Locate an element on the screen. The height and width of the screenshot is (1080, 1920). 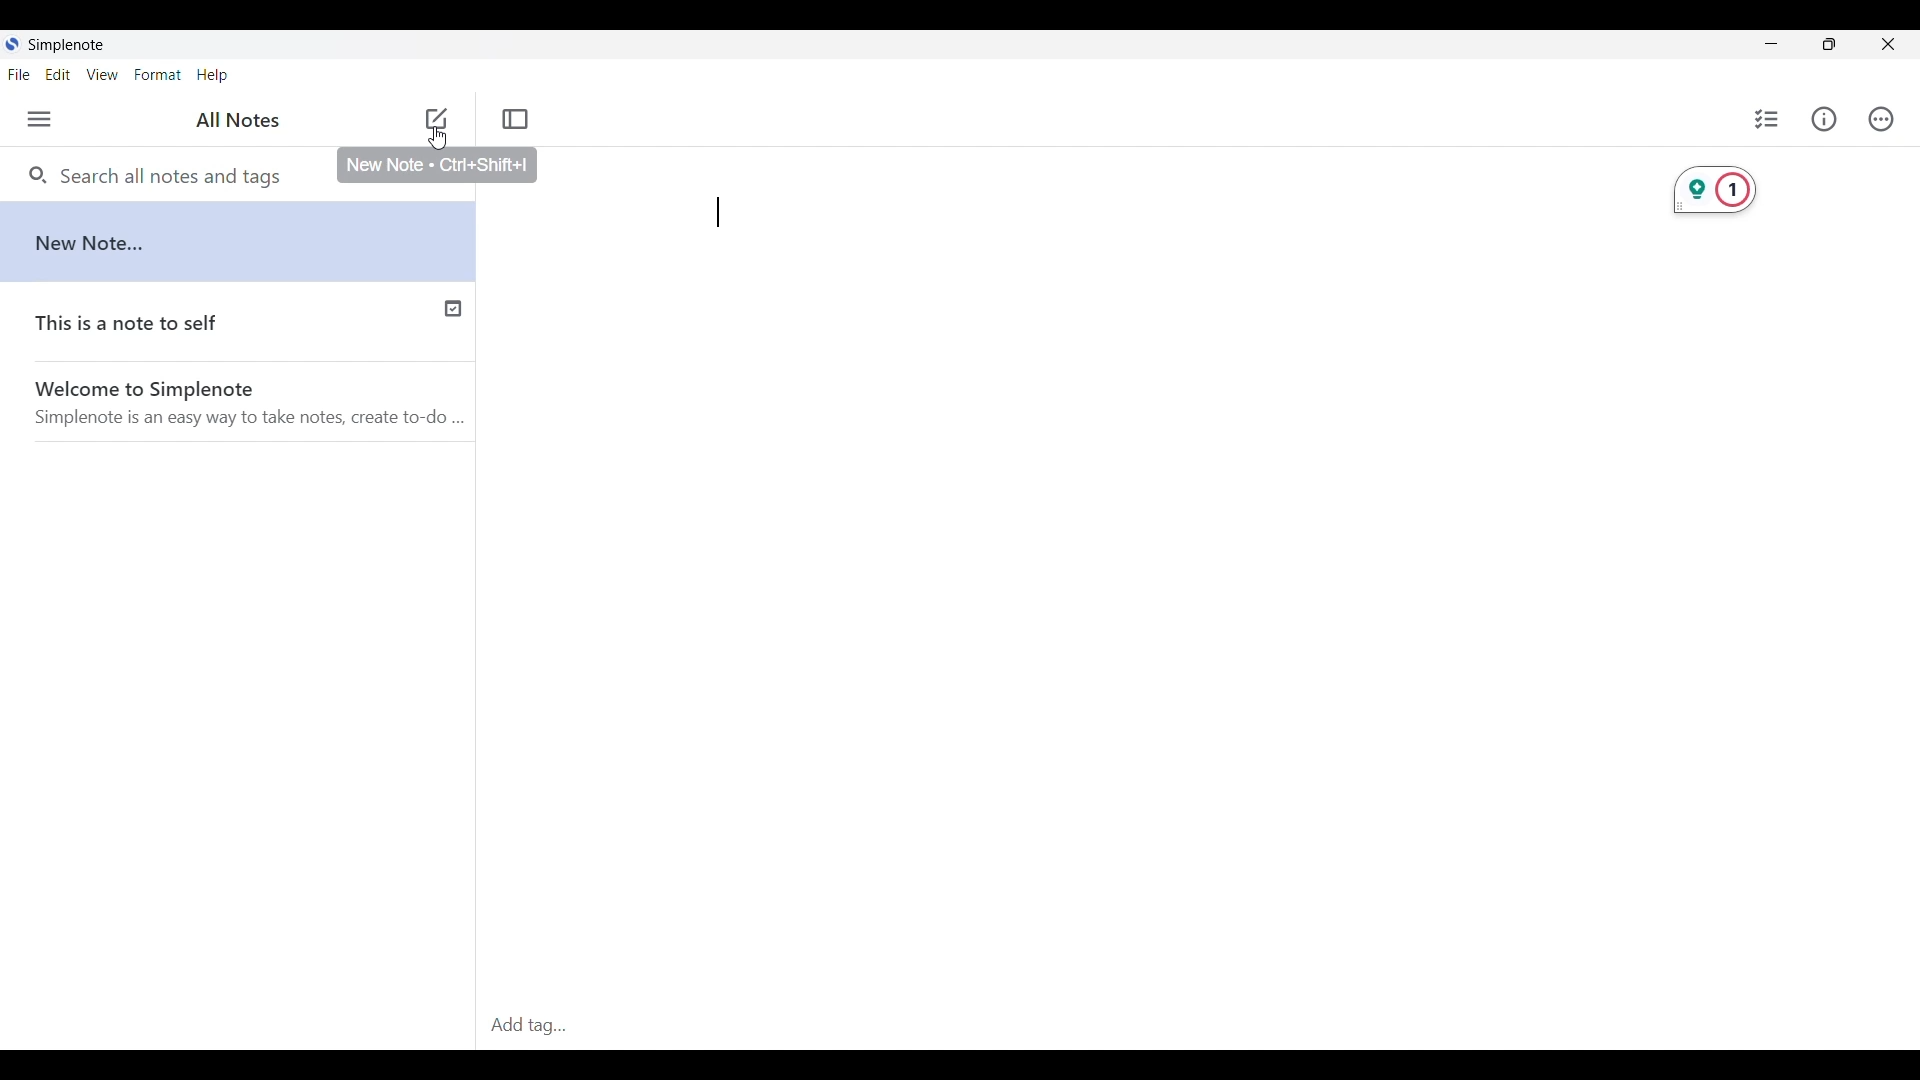
Insert checklist is located at coordinates (1768, 119).